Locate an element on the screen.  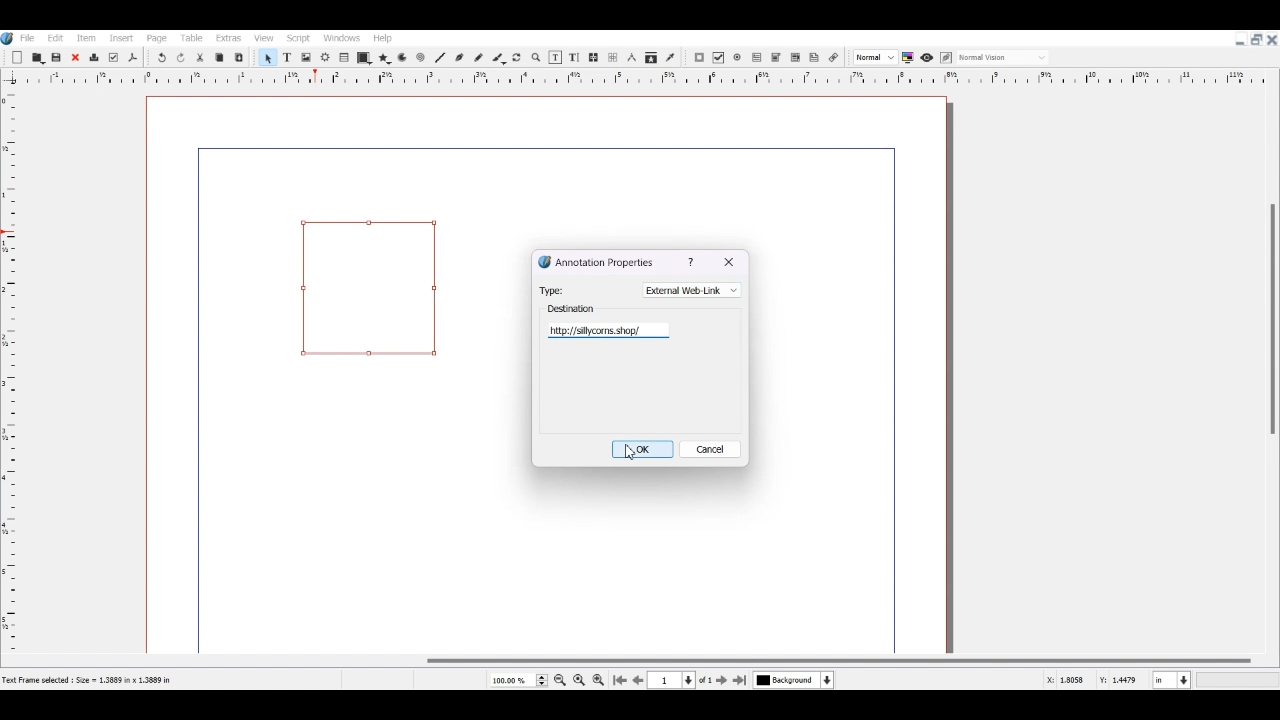
Go to First Page is located at coordinates (620, 680).